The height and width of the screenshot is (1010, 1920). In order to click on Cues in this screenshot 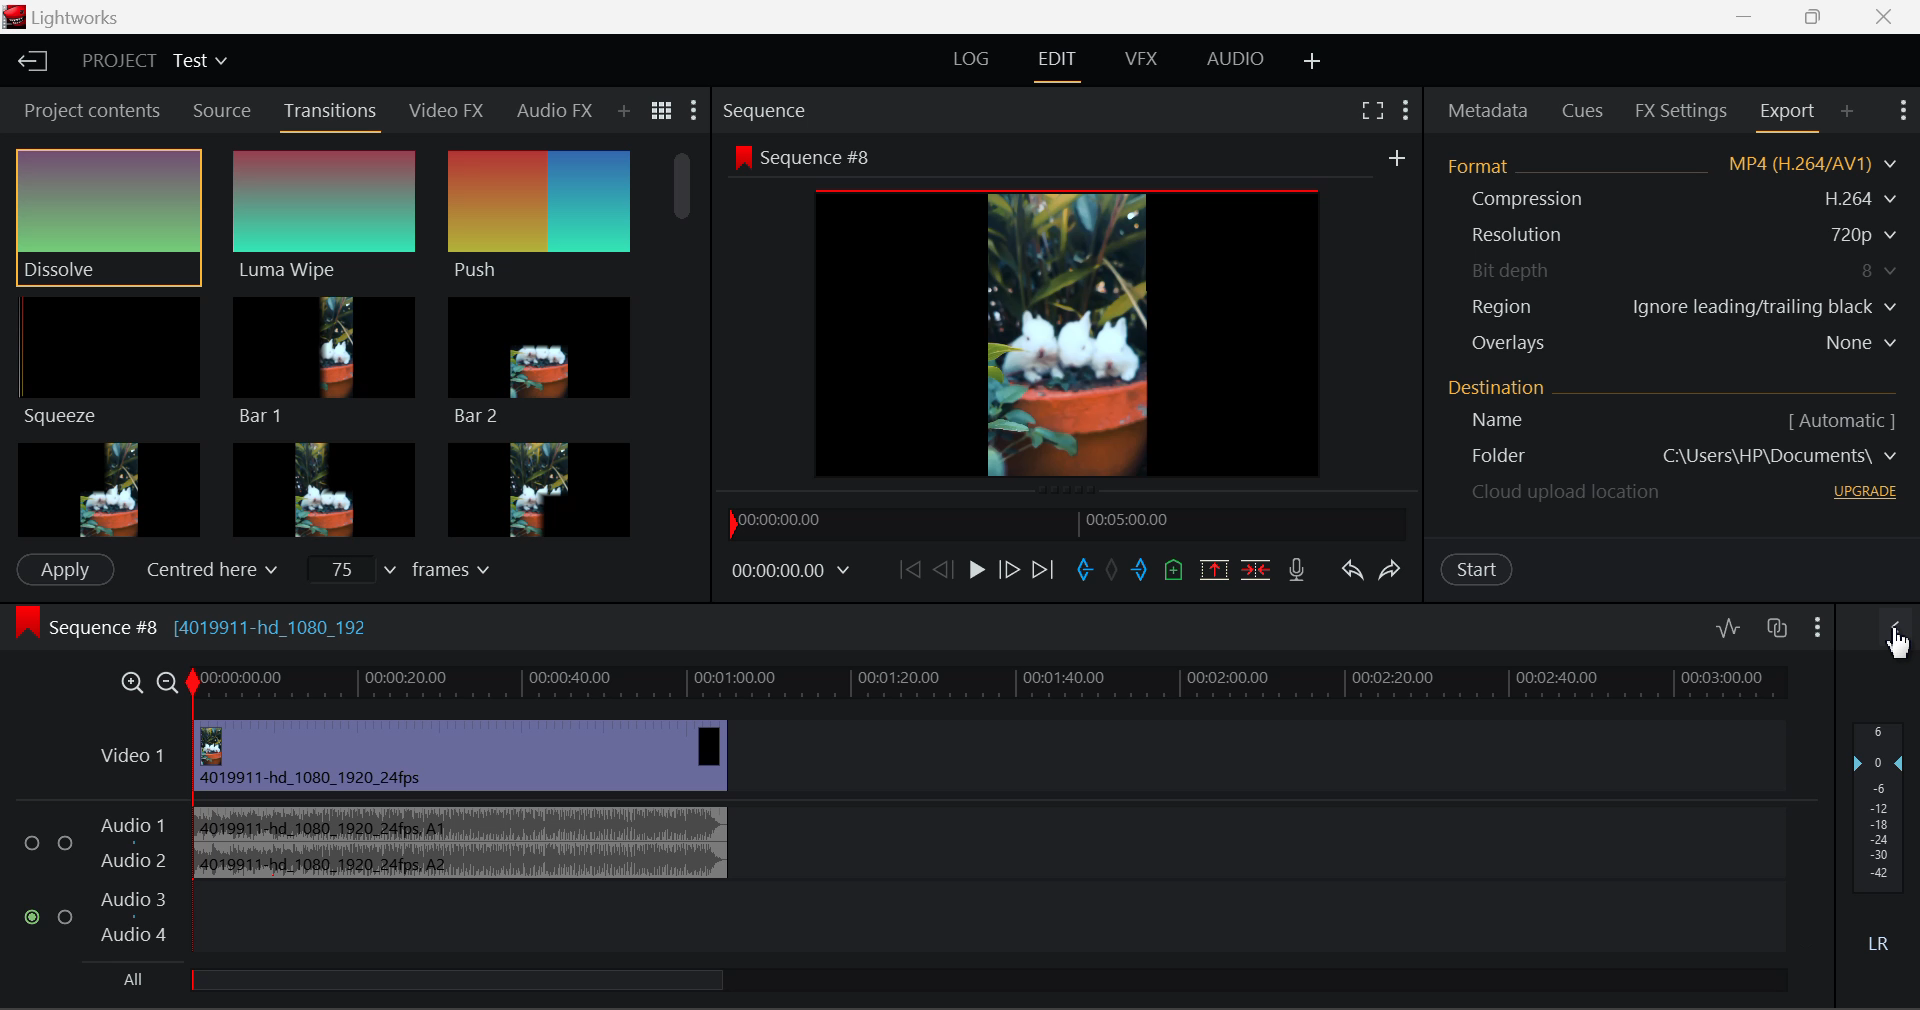, I will do `click(1582, 109)`.